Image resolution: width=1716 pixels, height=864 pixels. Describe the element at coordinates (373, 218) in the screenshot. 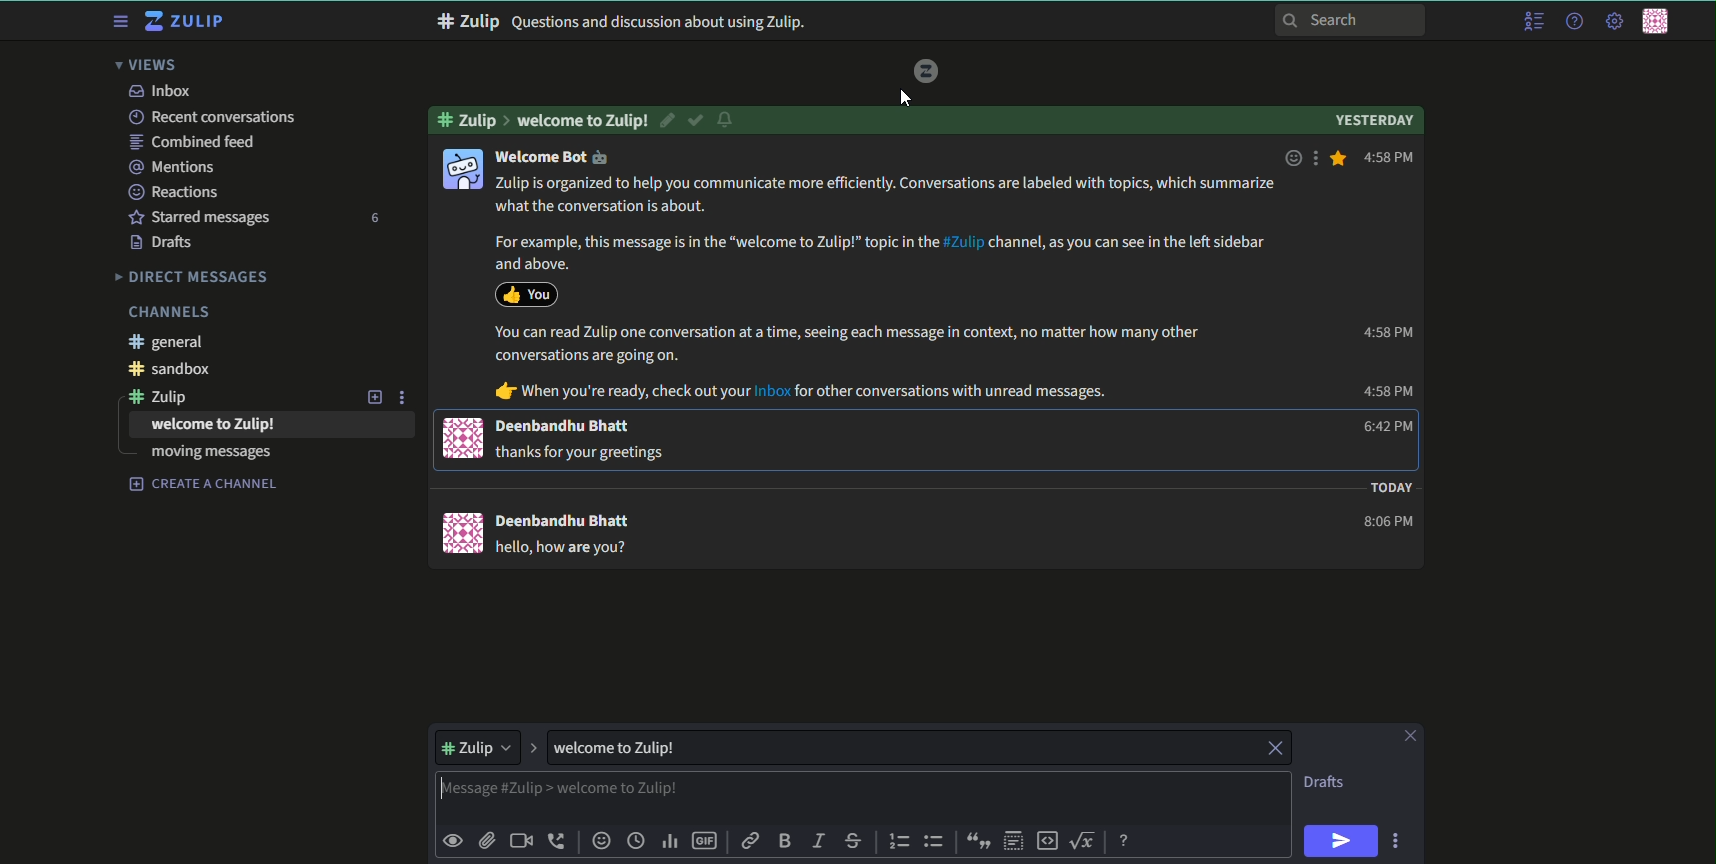

I see `number` at that location.